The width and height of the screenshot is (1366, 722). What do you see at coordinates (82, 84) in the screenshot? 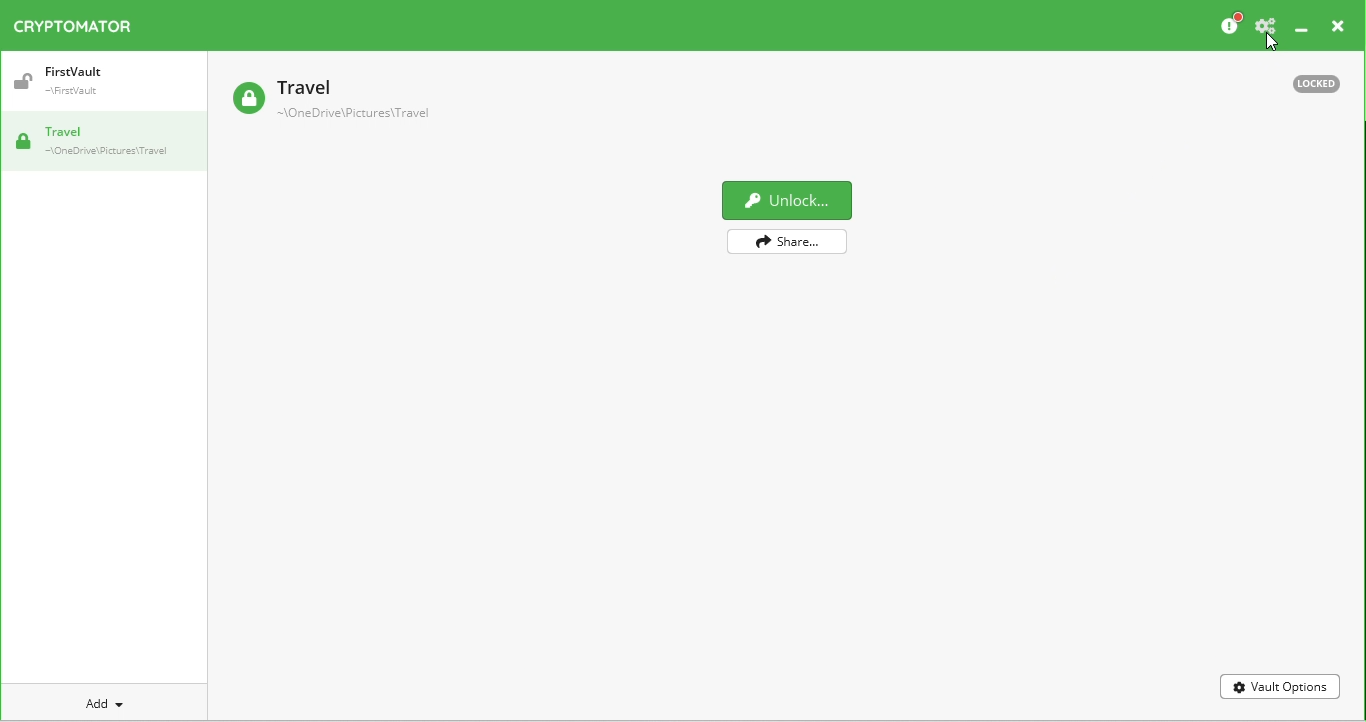
I see `firstVault` at bounding box center [82, 84].